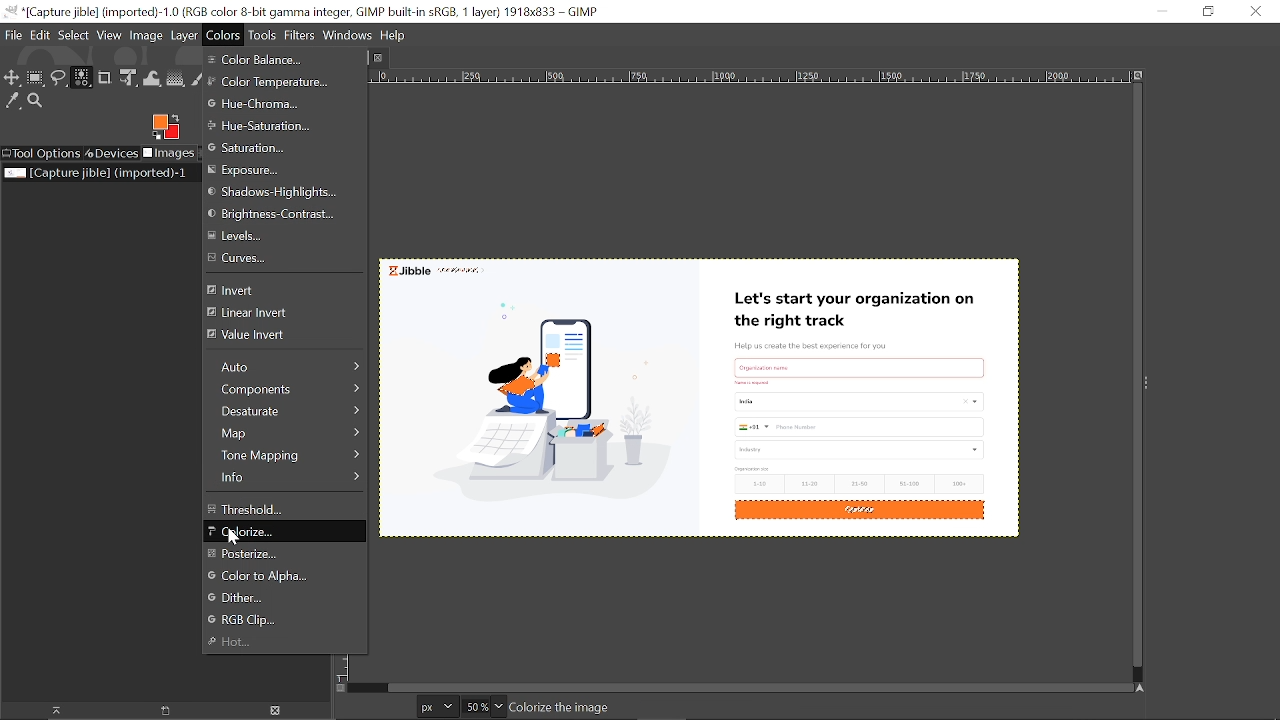 This screenshot has height=720, width=1280. What do you see at coordinates (1152, 384) in the screenshot?
I see `Sidebar menu` at bounding box center [1152, 384].